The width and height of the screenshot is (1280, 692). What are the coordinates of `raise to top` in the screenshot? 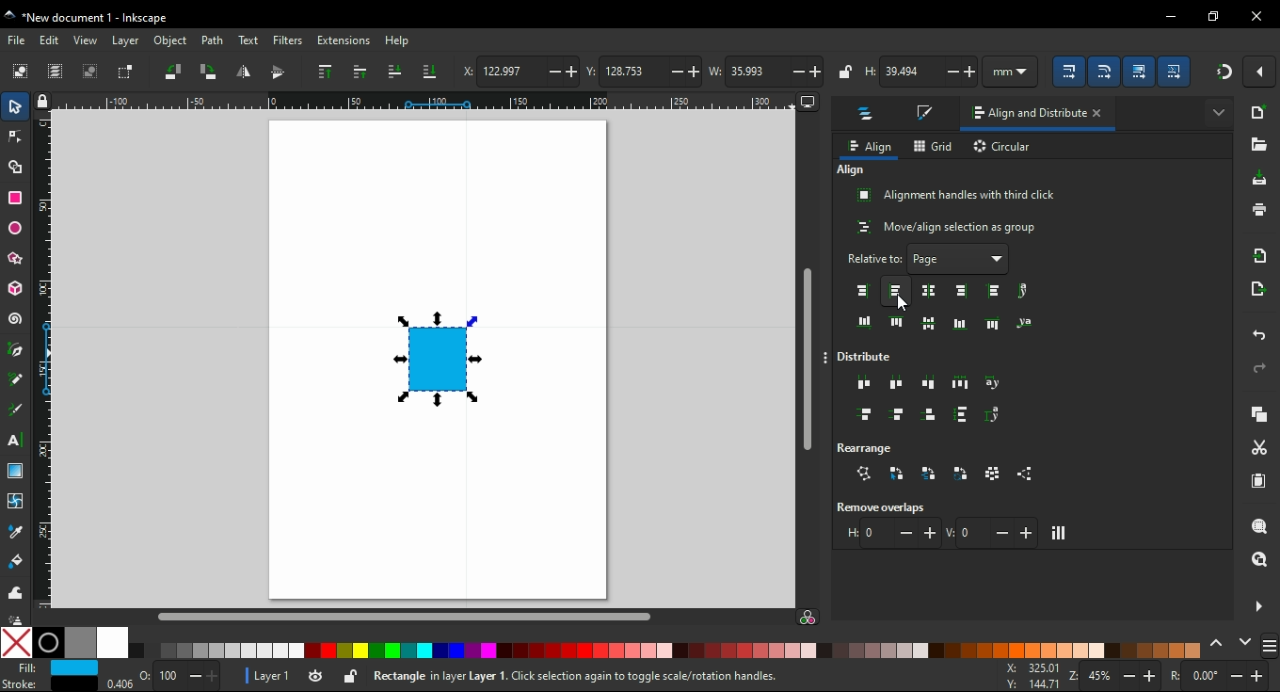 It's located at (325, 74).